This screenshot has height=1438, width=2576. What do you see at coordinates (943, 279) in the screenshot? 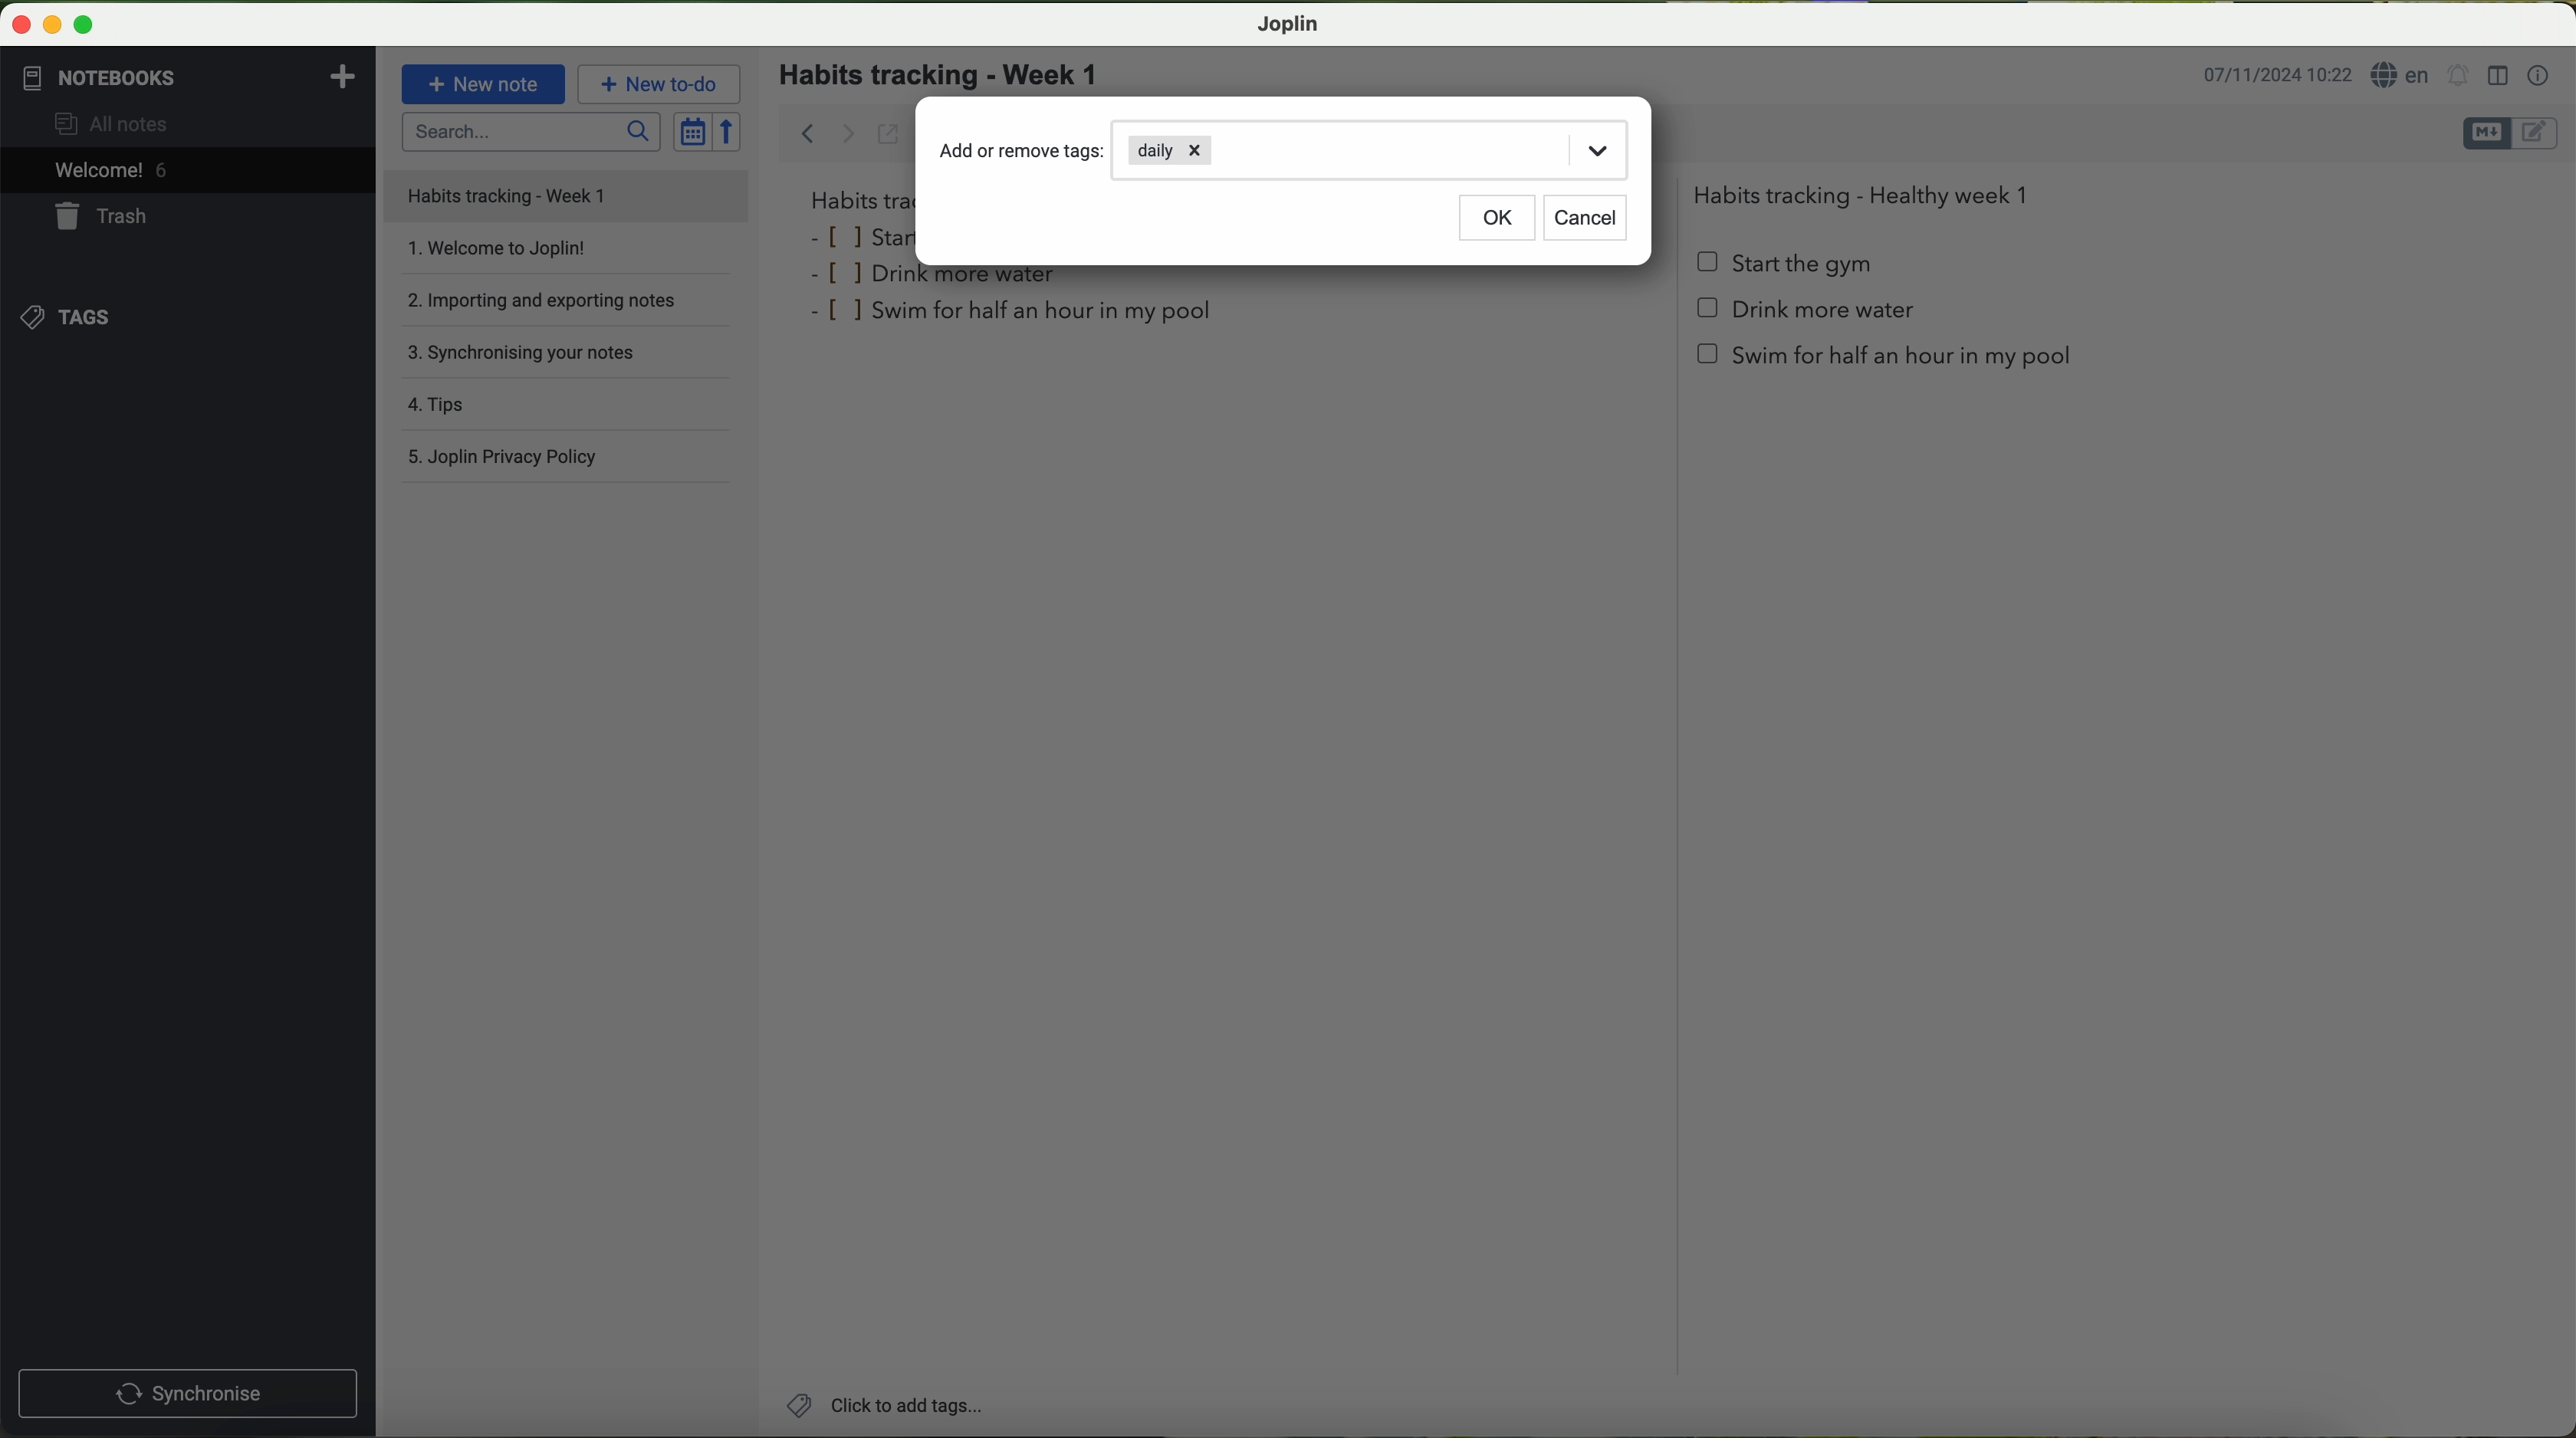
I see `drink more water` at bounding box center [943, 279].